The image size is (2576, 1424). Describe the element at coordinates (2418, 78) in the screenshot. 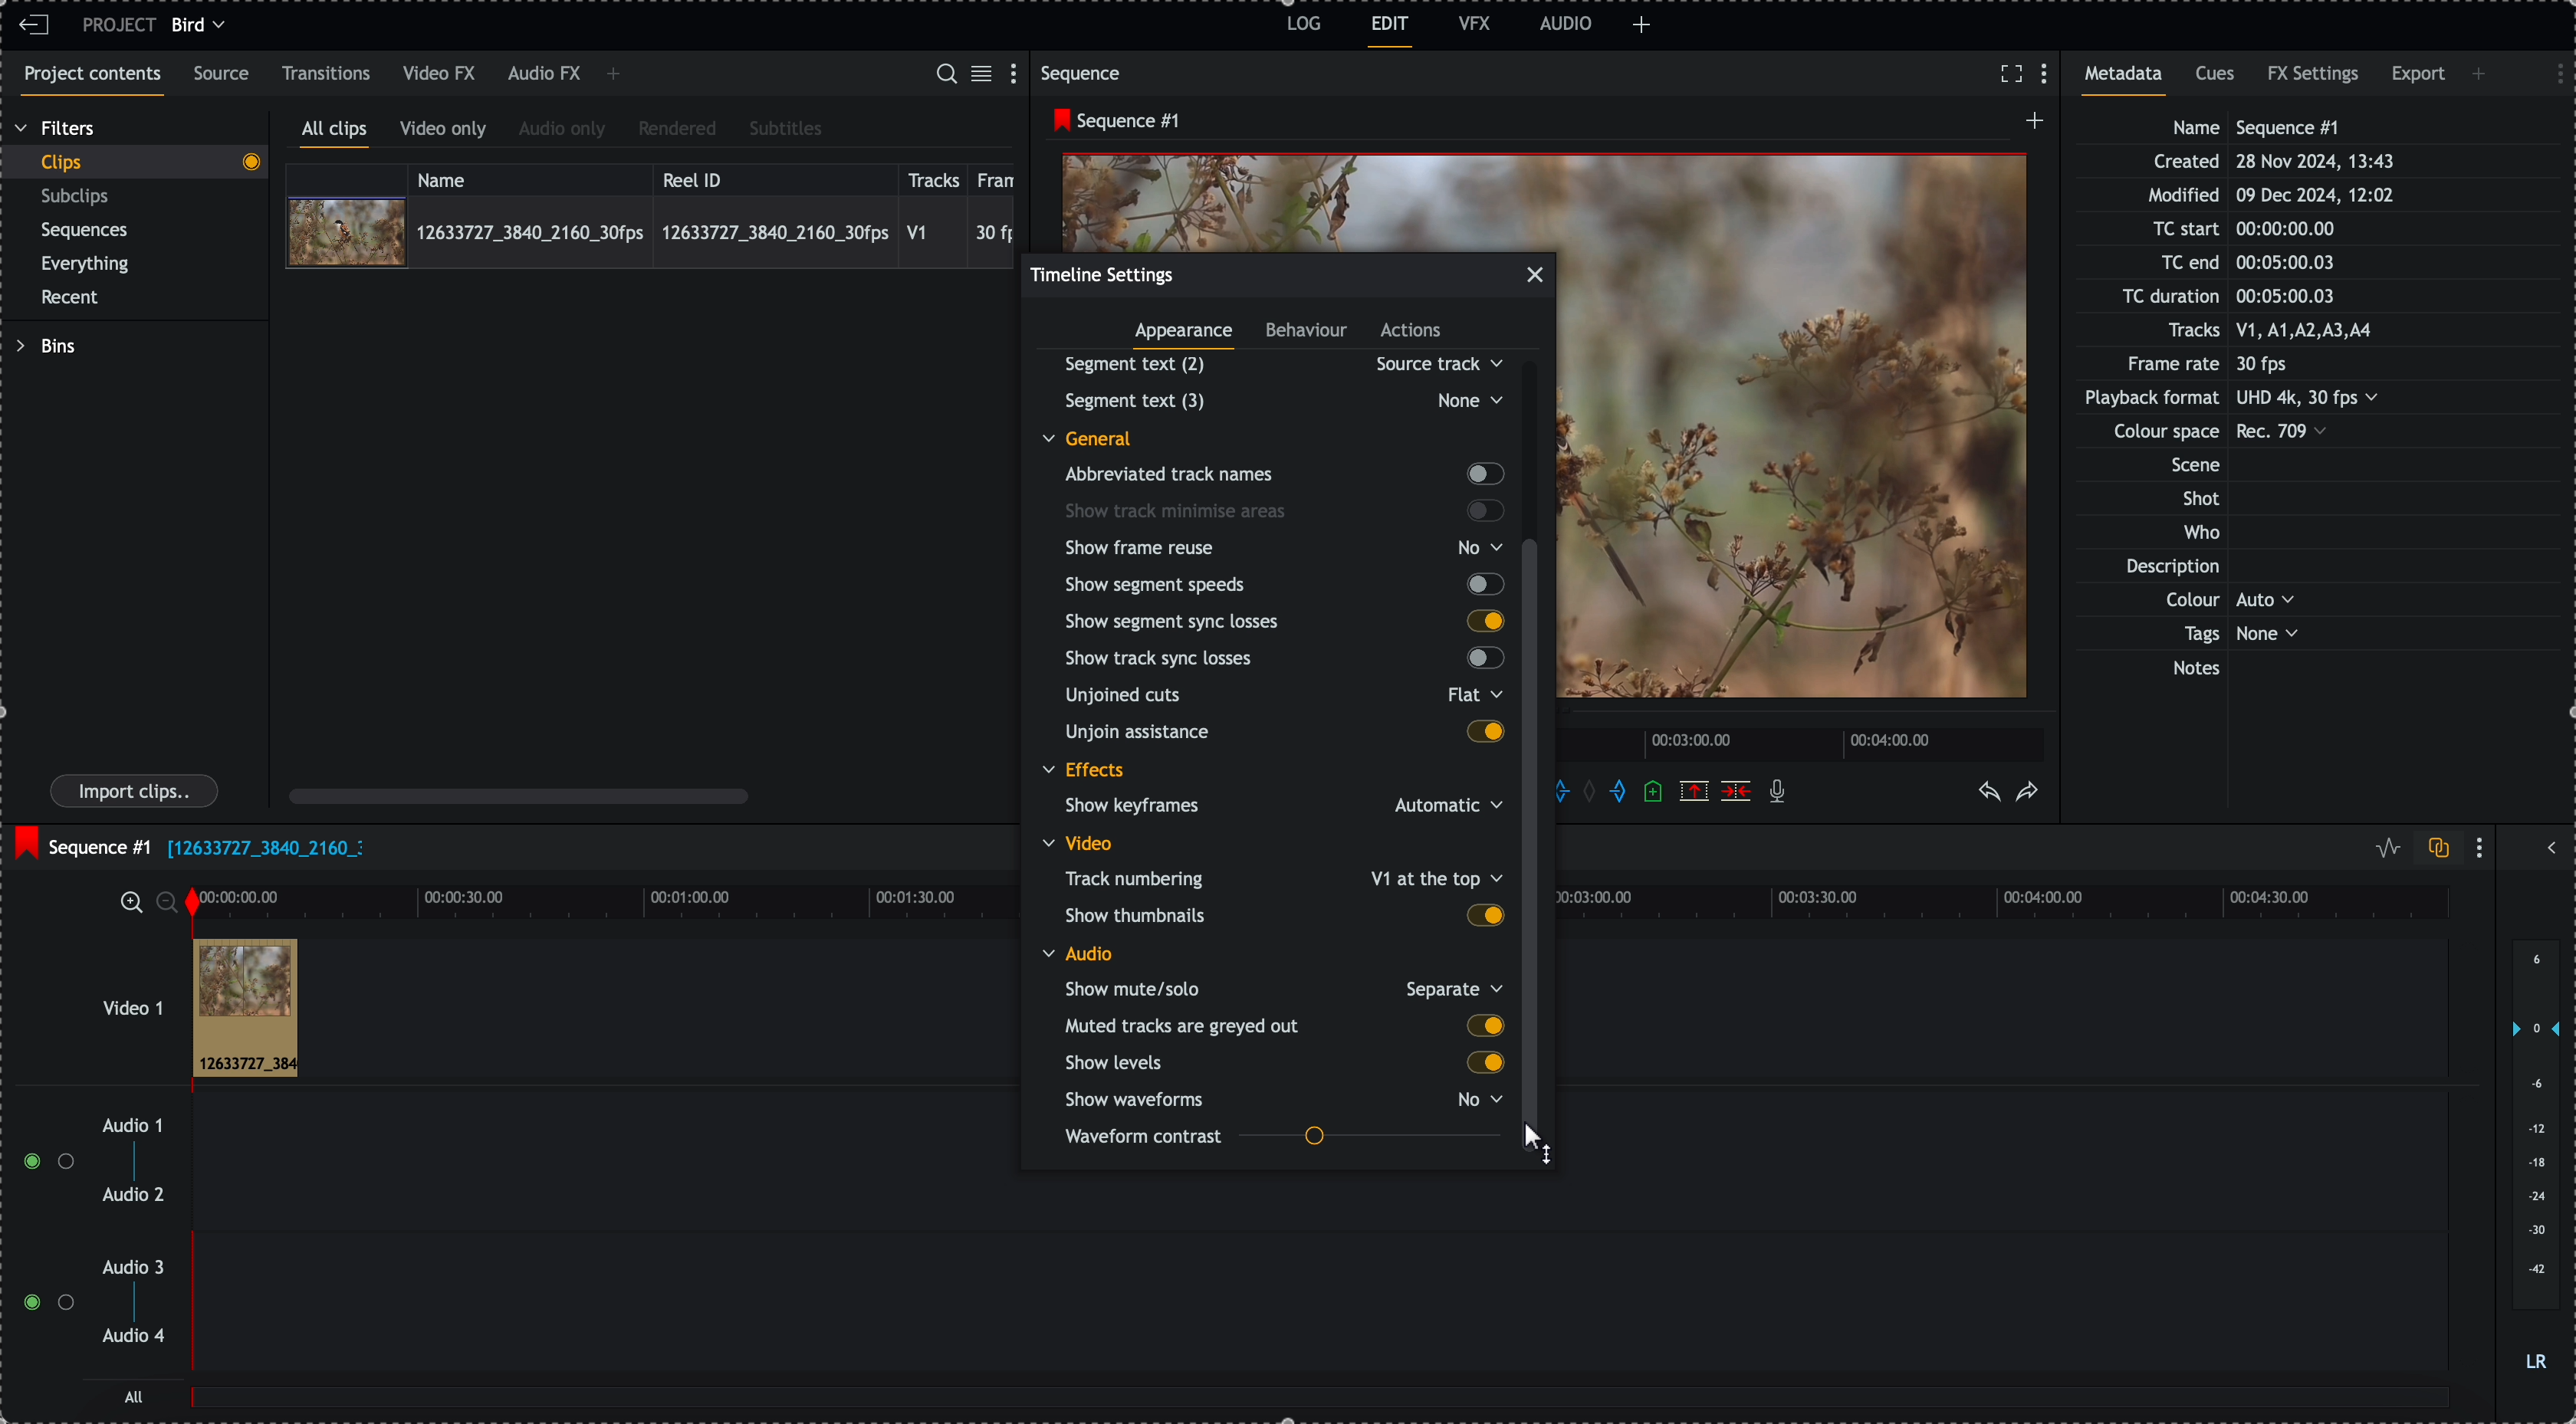

I see `export` at that location.